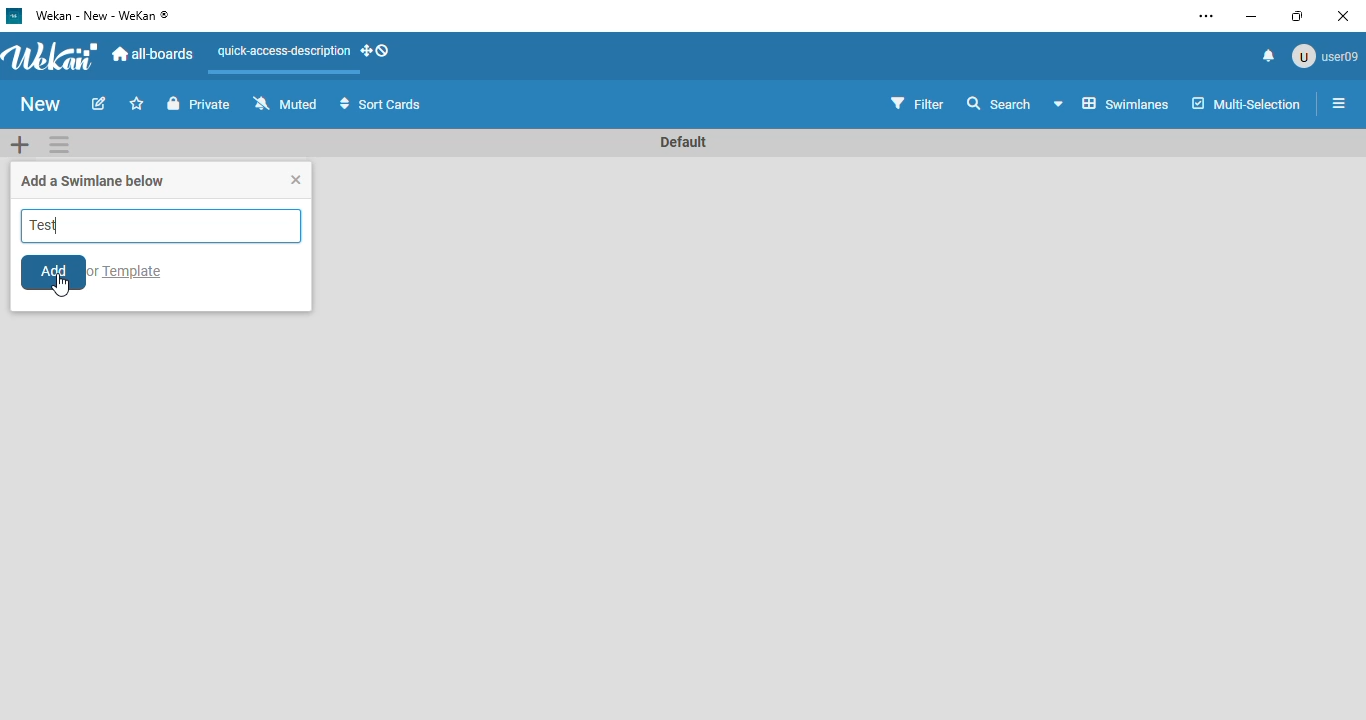 The height and width of the screenshot is (720, 1366). I want to click on board name, so click(40, 103).